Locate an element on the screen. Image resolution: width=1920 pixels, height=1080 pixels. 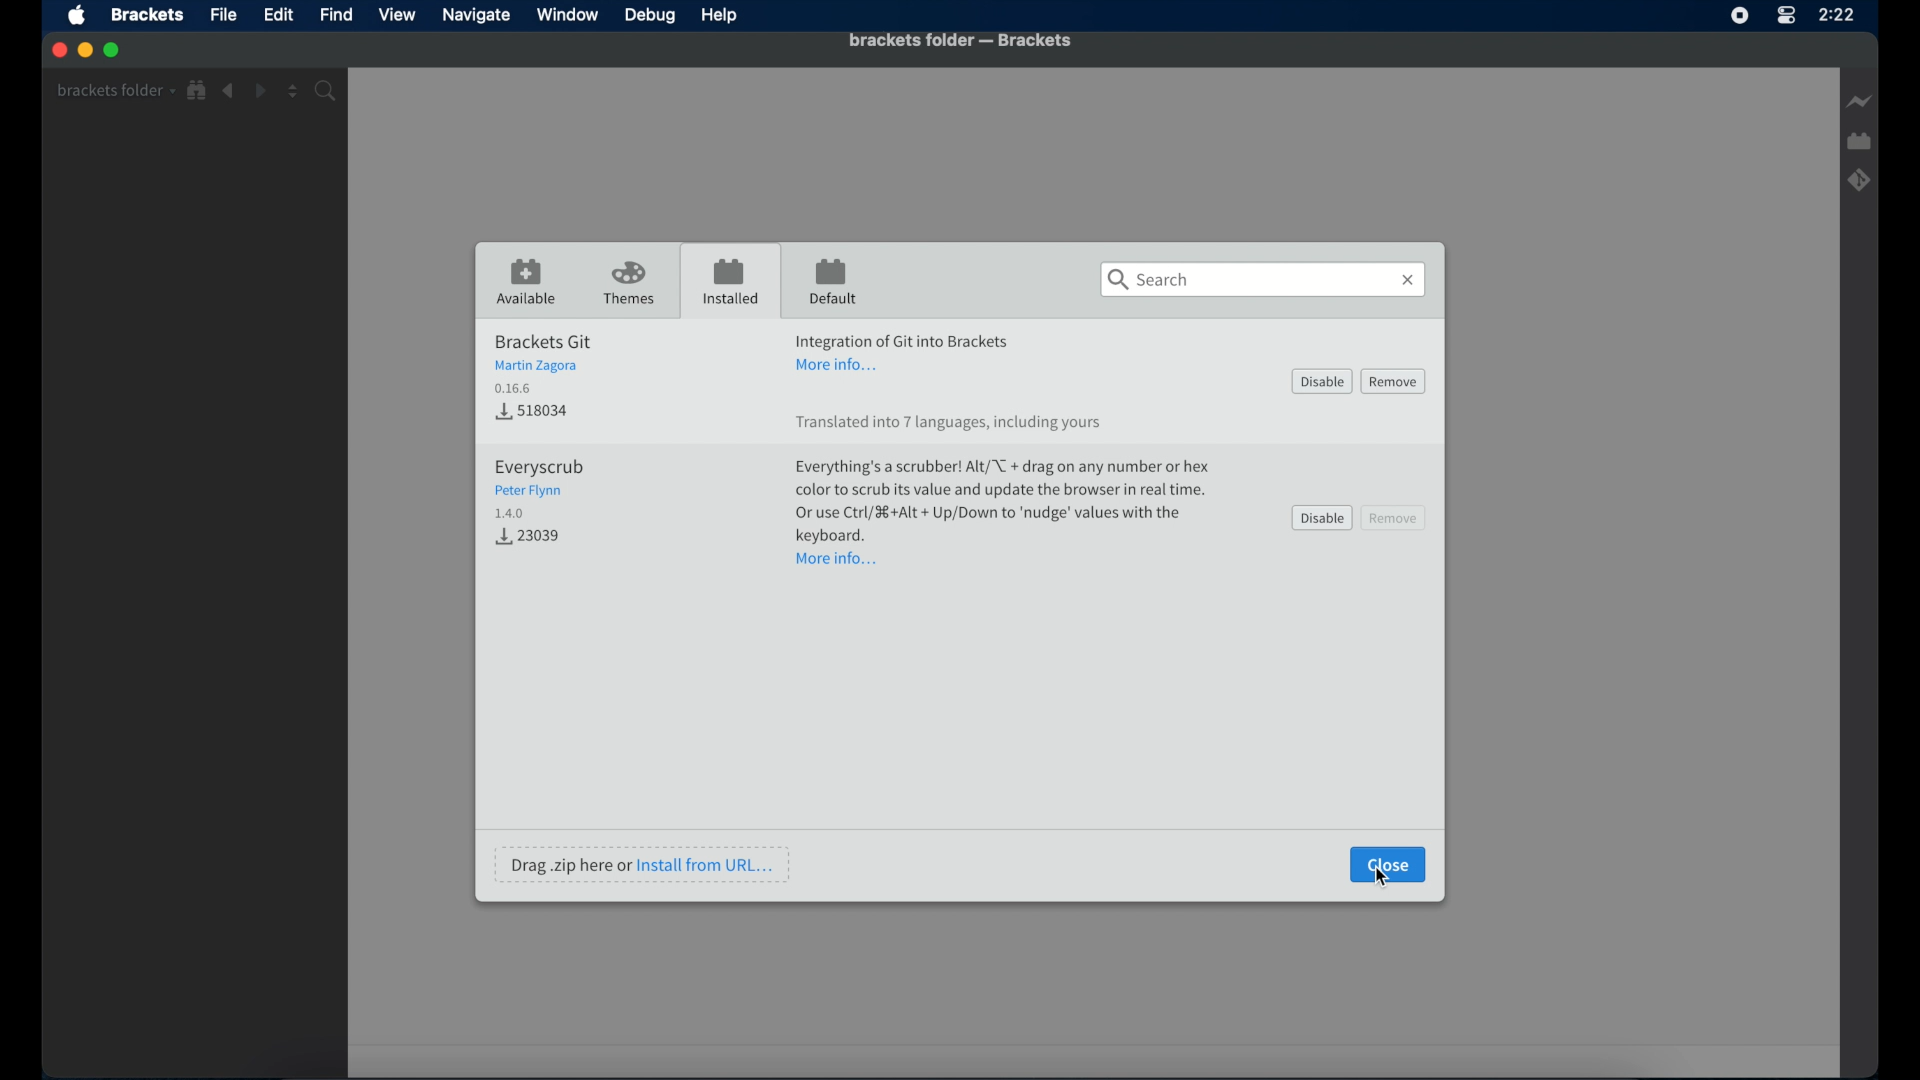
file is located at coordinates (224, 14).